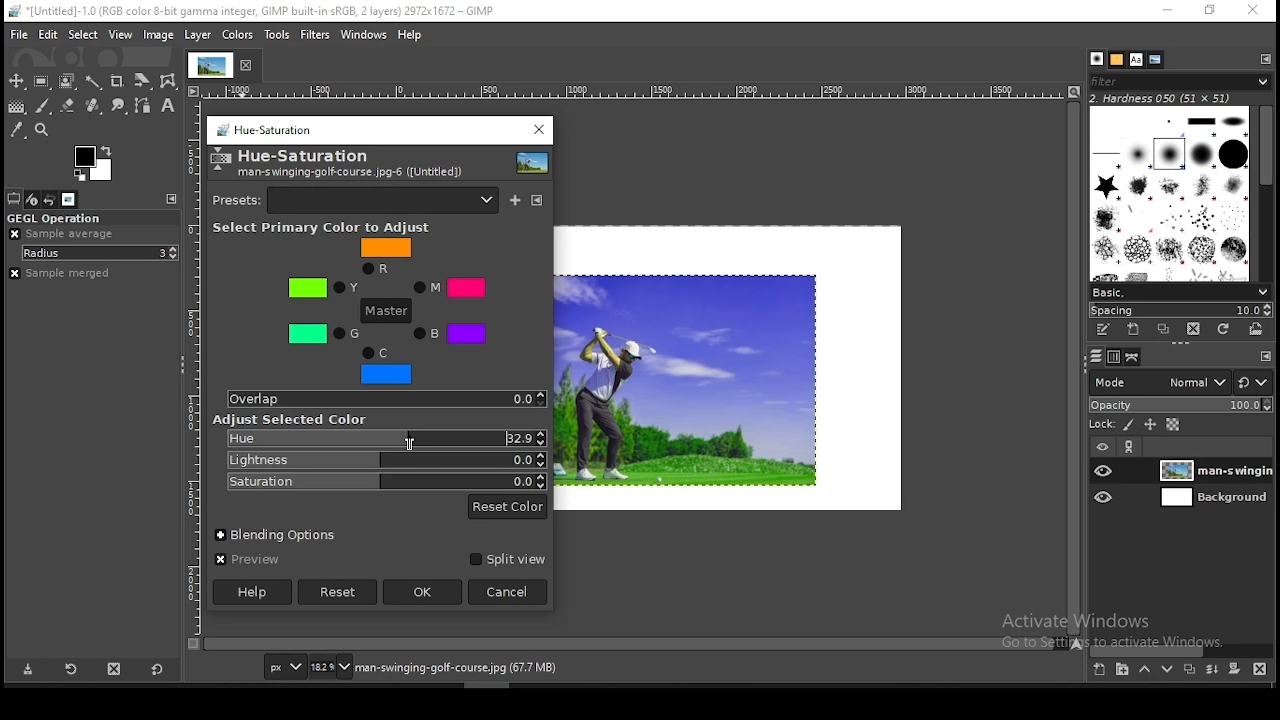 The image size is (1280, 720). What do you see at coordinates (537, 201) in the screenshot?
I see `configure` at bounding box center [537, 201].